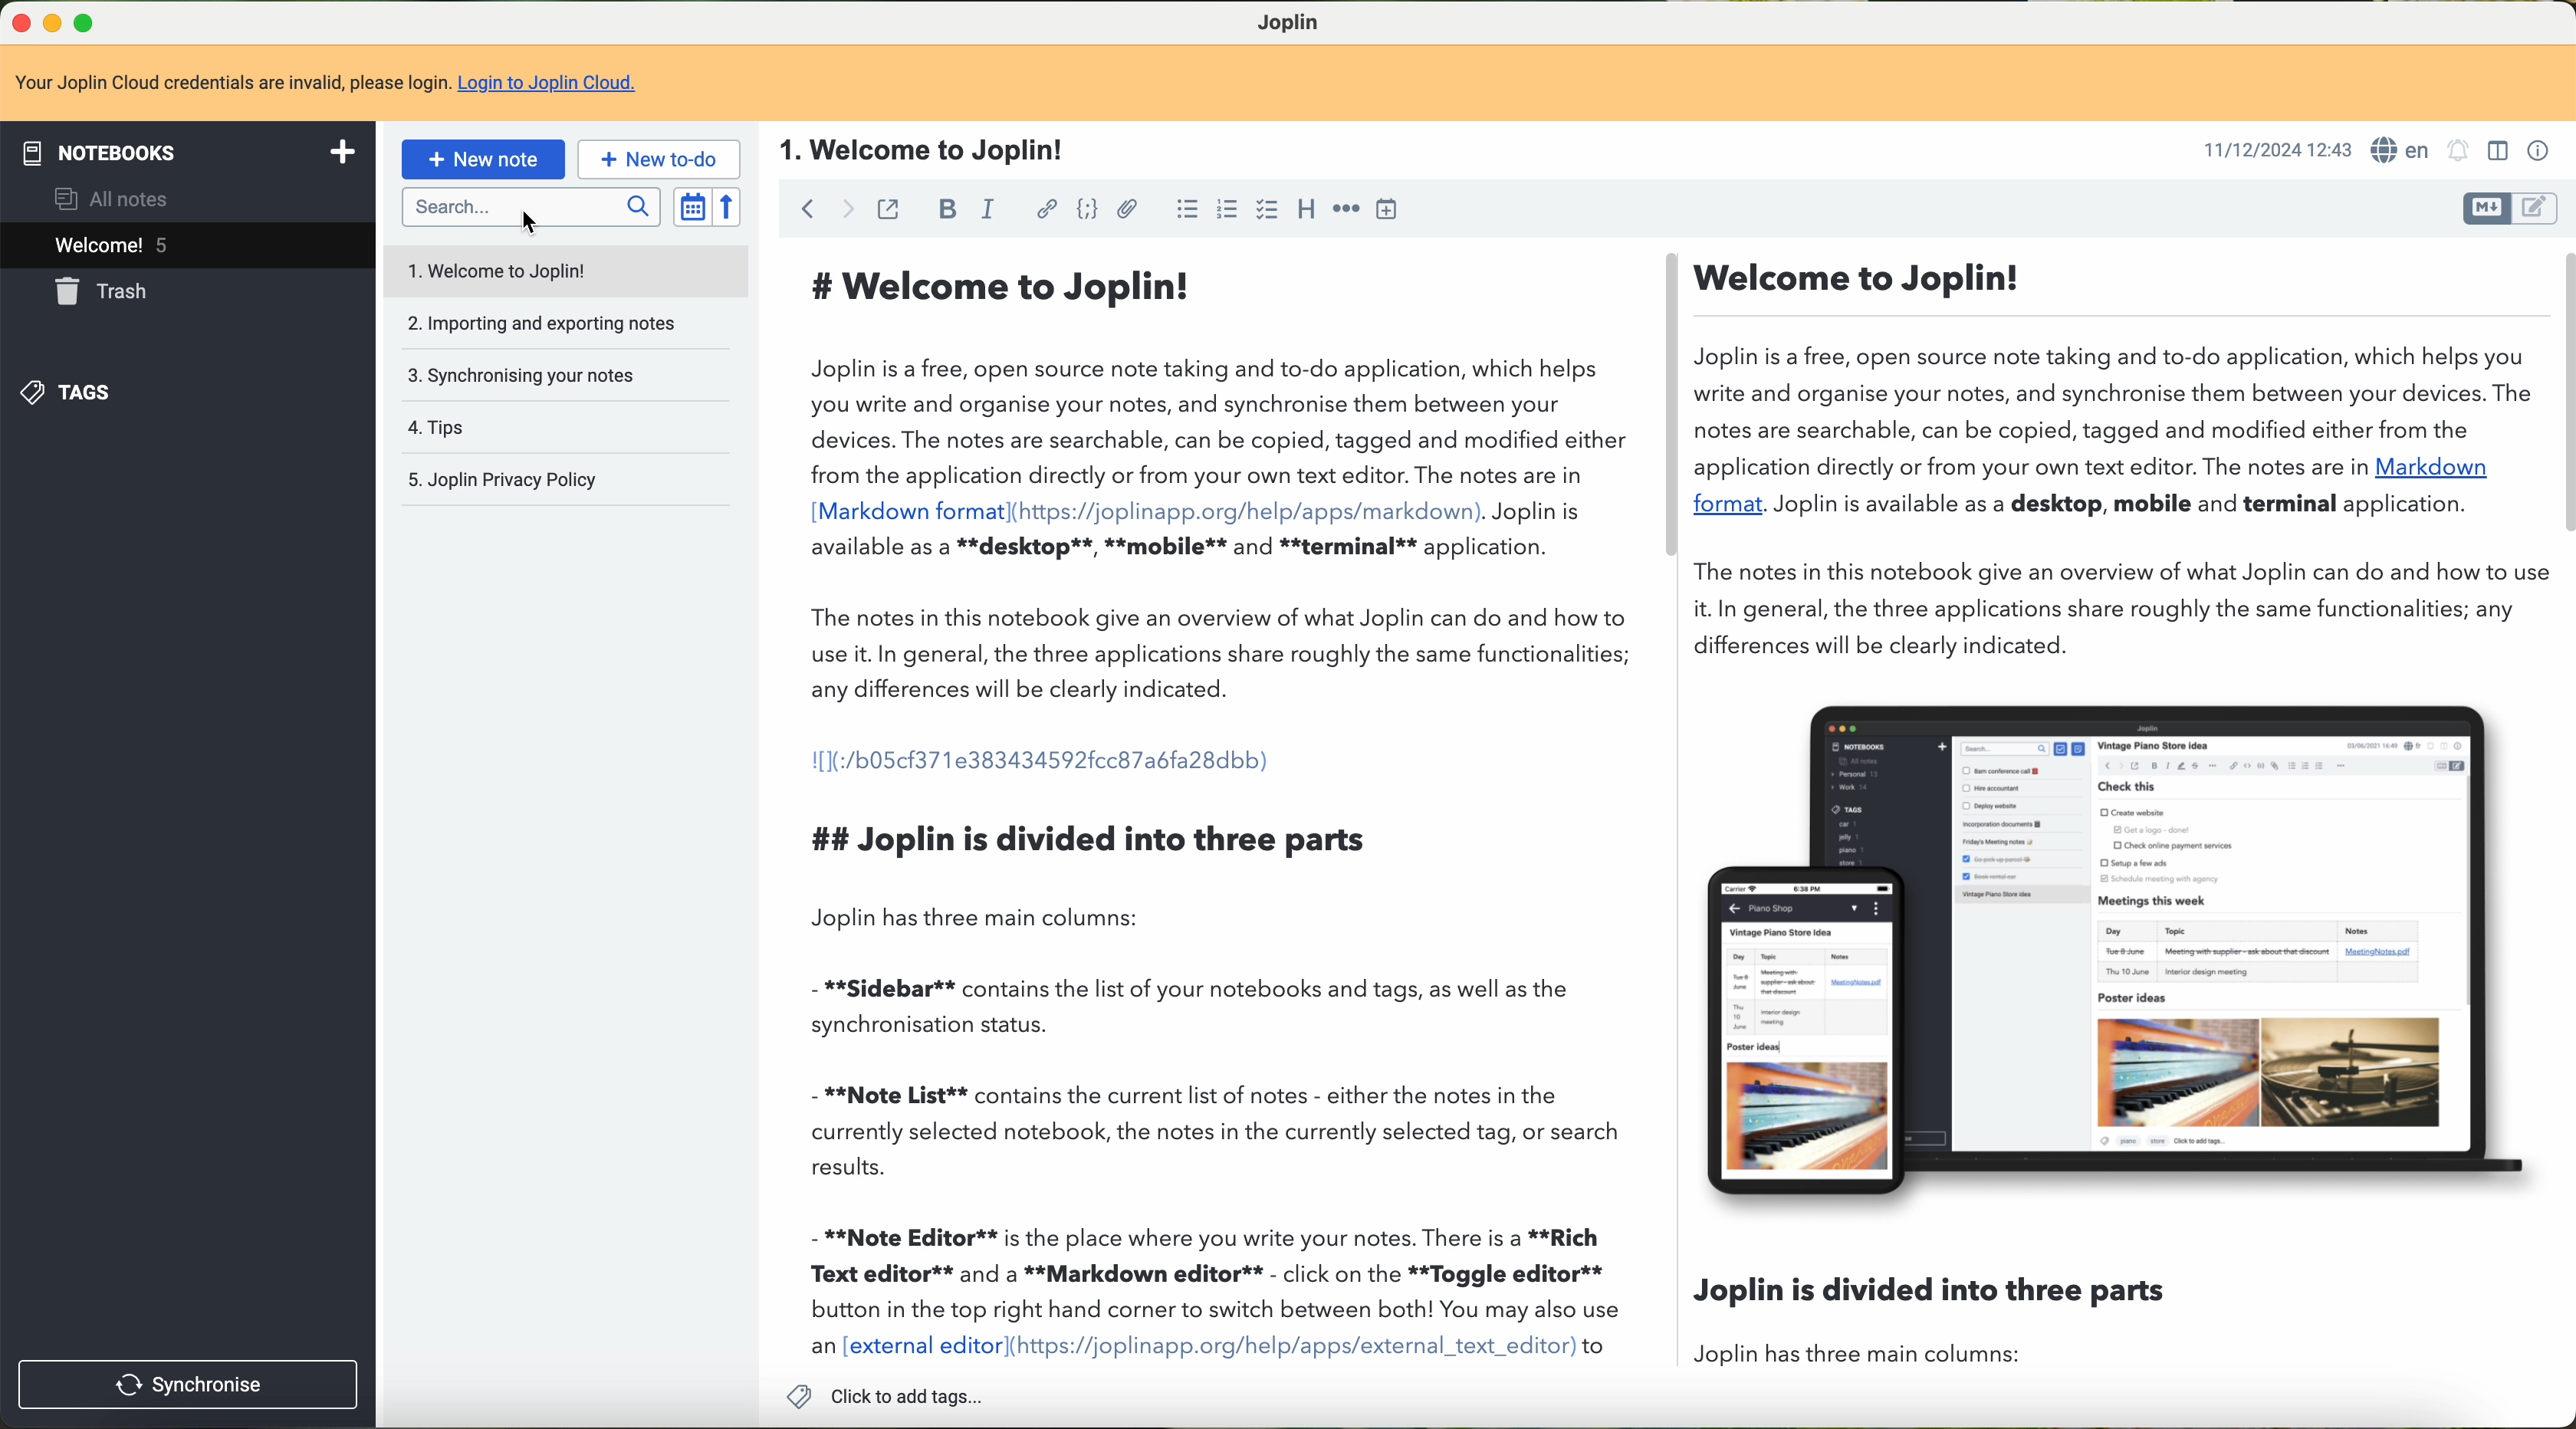 The width and height of the screenshot is (2576, 1429). Describe the element at coordinates (1309, 208) in the screenshot. I see `heading` at that location.